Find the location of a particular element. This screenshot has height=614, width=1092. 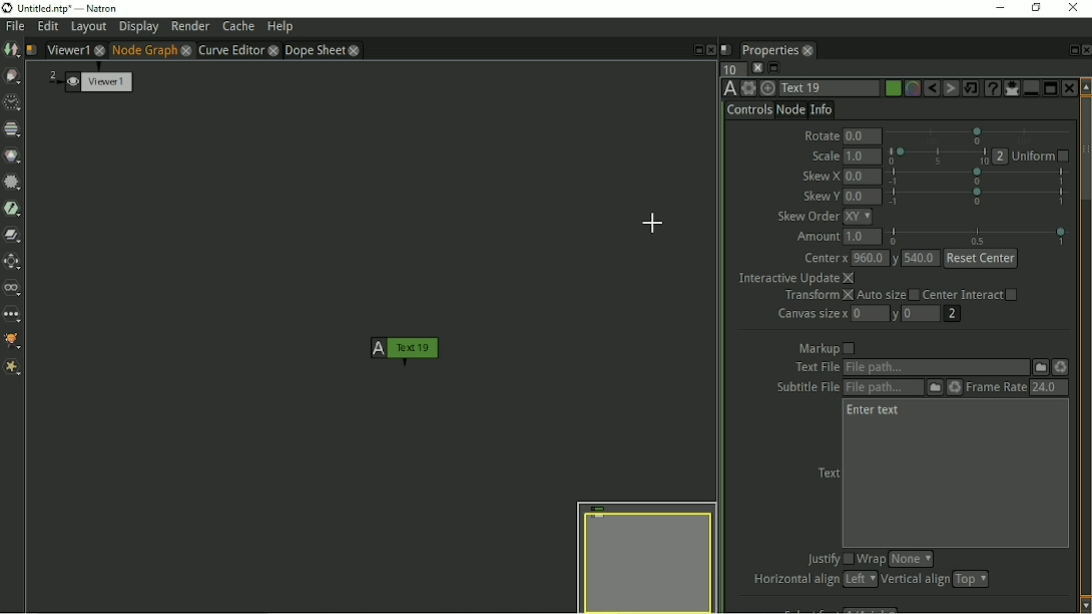

Curve Editor is located at coordinates (231, 50).